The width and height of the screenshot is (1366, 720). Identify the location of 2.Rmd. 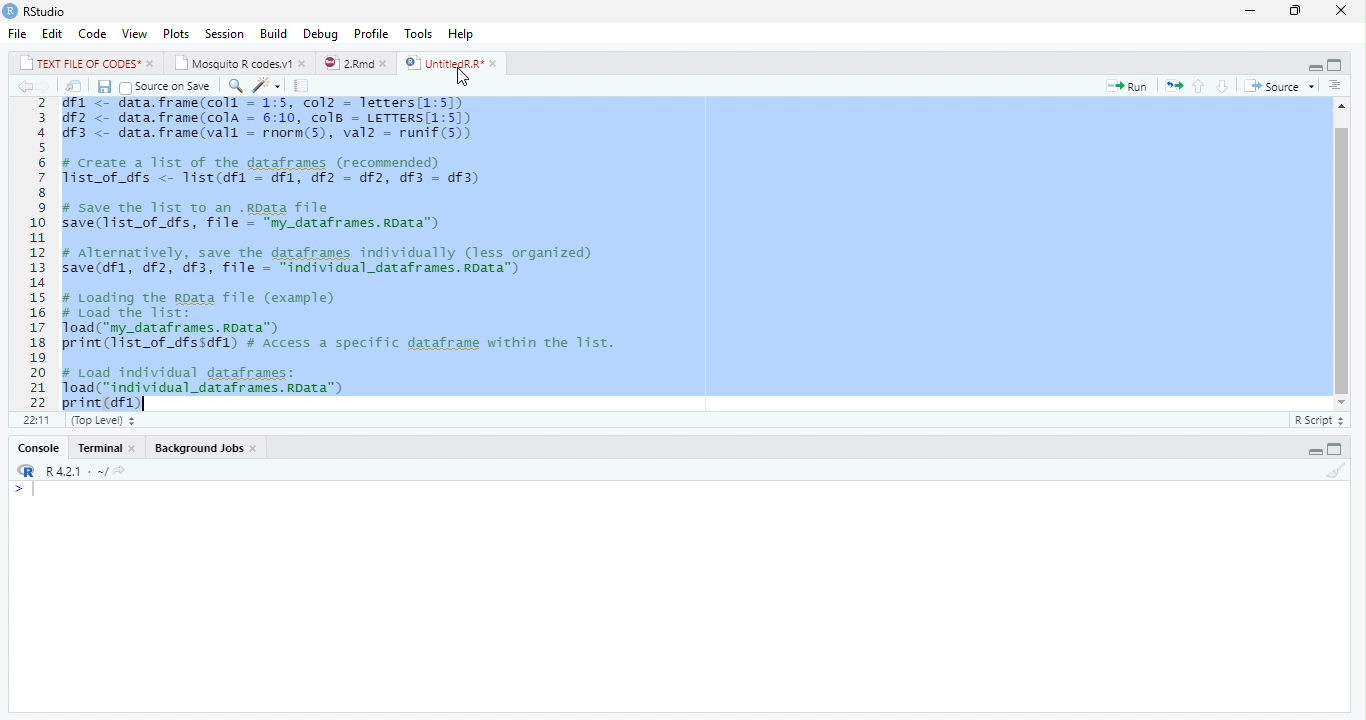
(355, 63).